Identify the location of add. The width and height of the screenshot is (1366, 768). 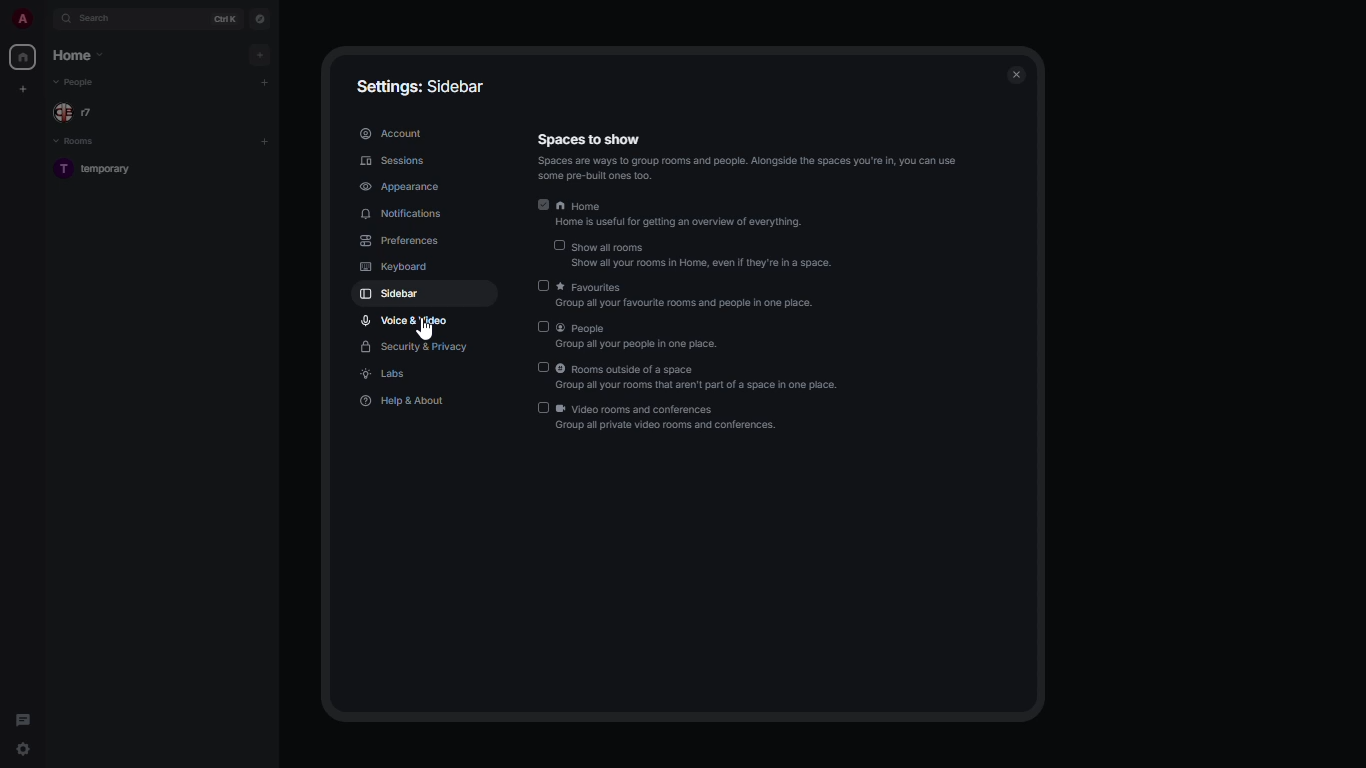
(265, 142).